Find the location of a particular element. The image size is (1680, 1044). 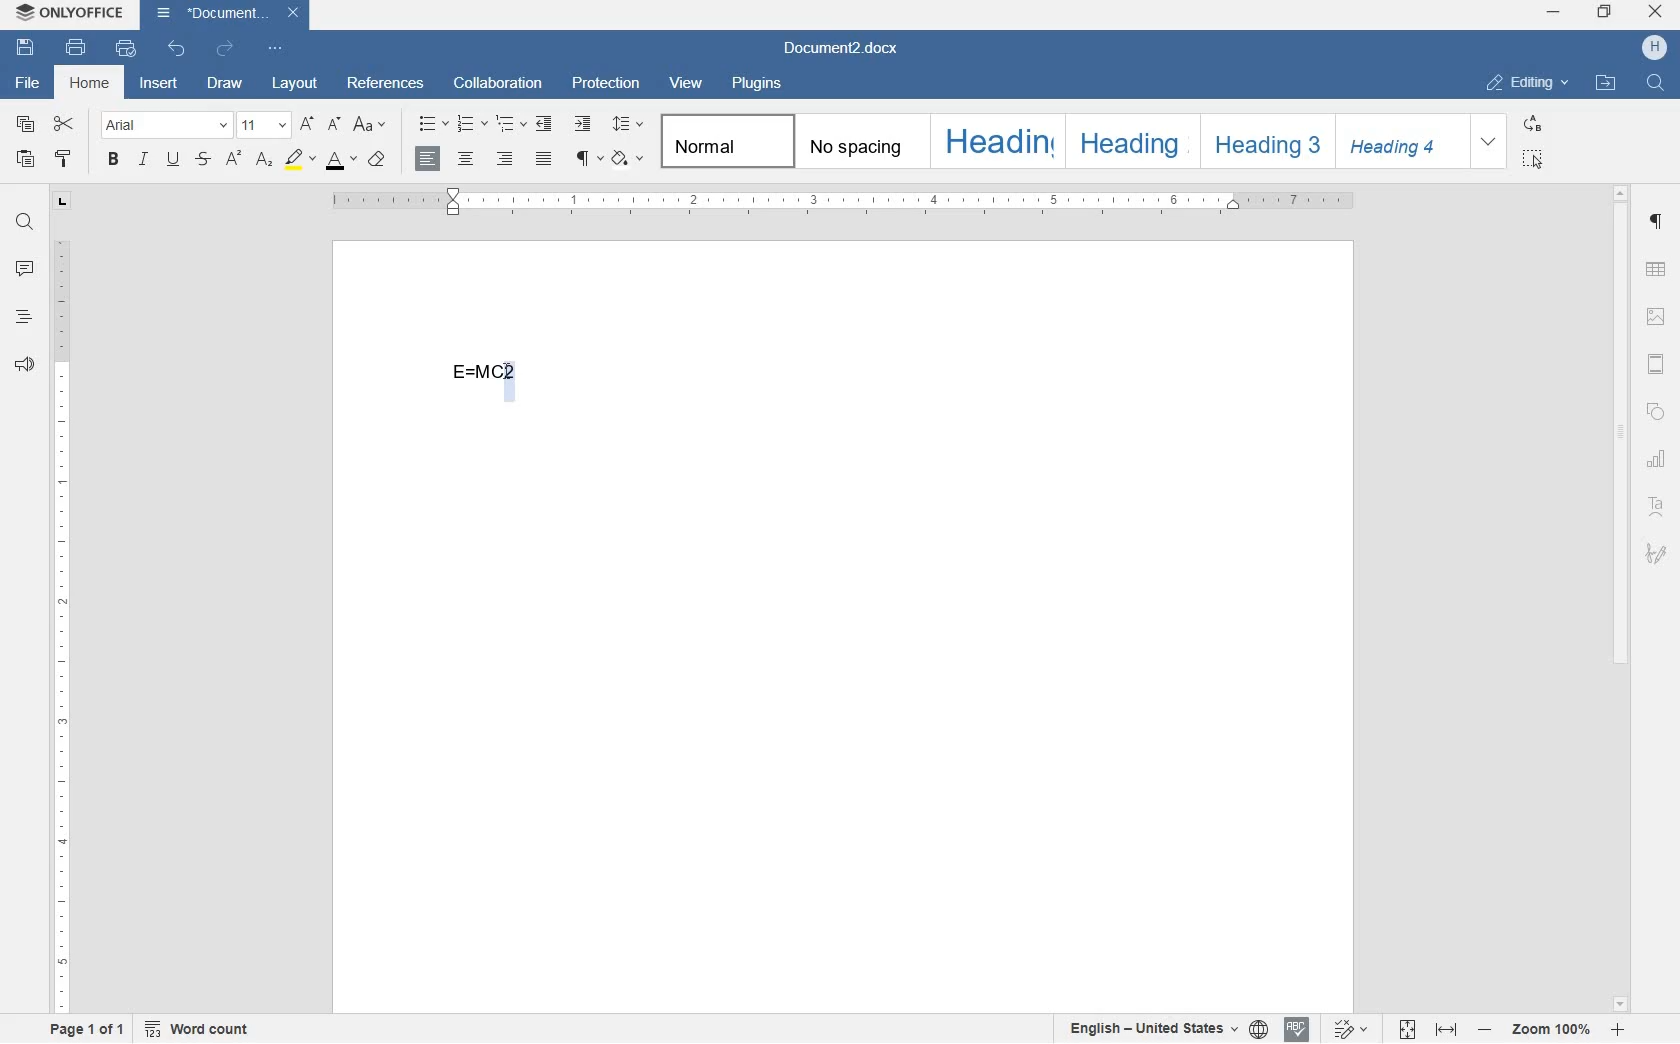

subscript is located at coordinates (263, 160).